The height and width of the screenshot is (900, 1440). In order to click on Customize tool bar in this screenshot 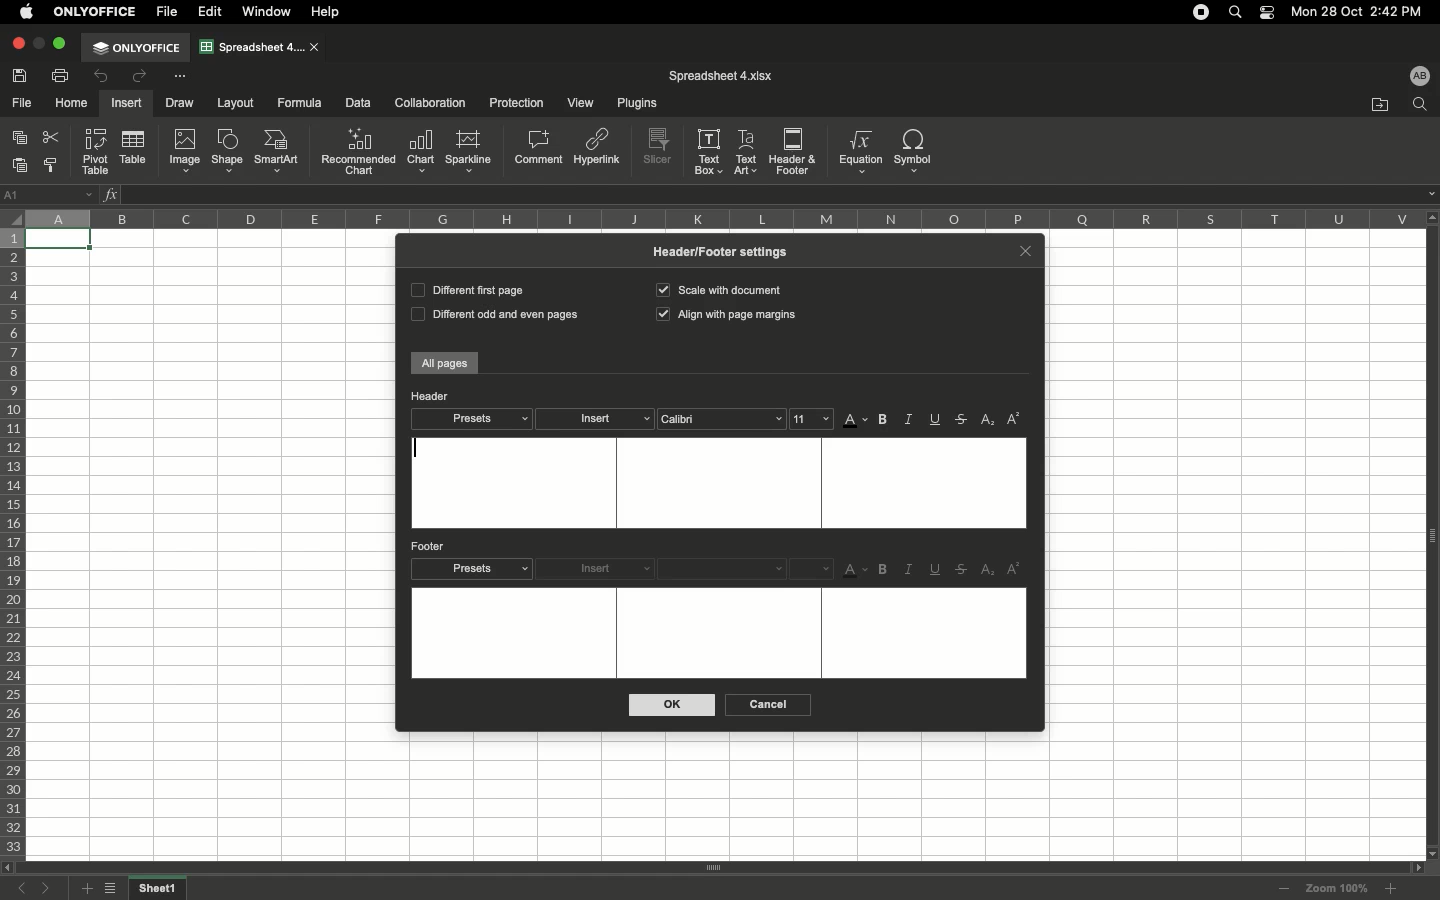, I will do `click(179, 75)`.